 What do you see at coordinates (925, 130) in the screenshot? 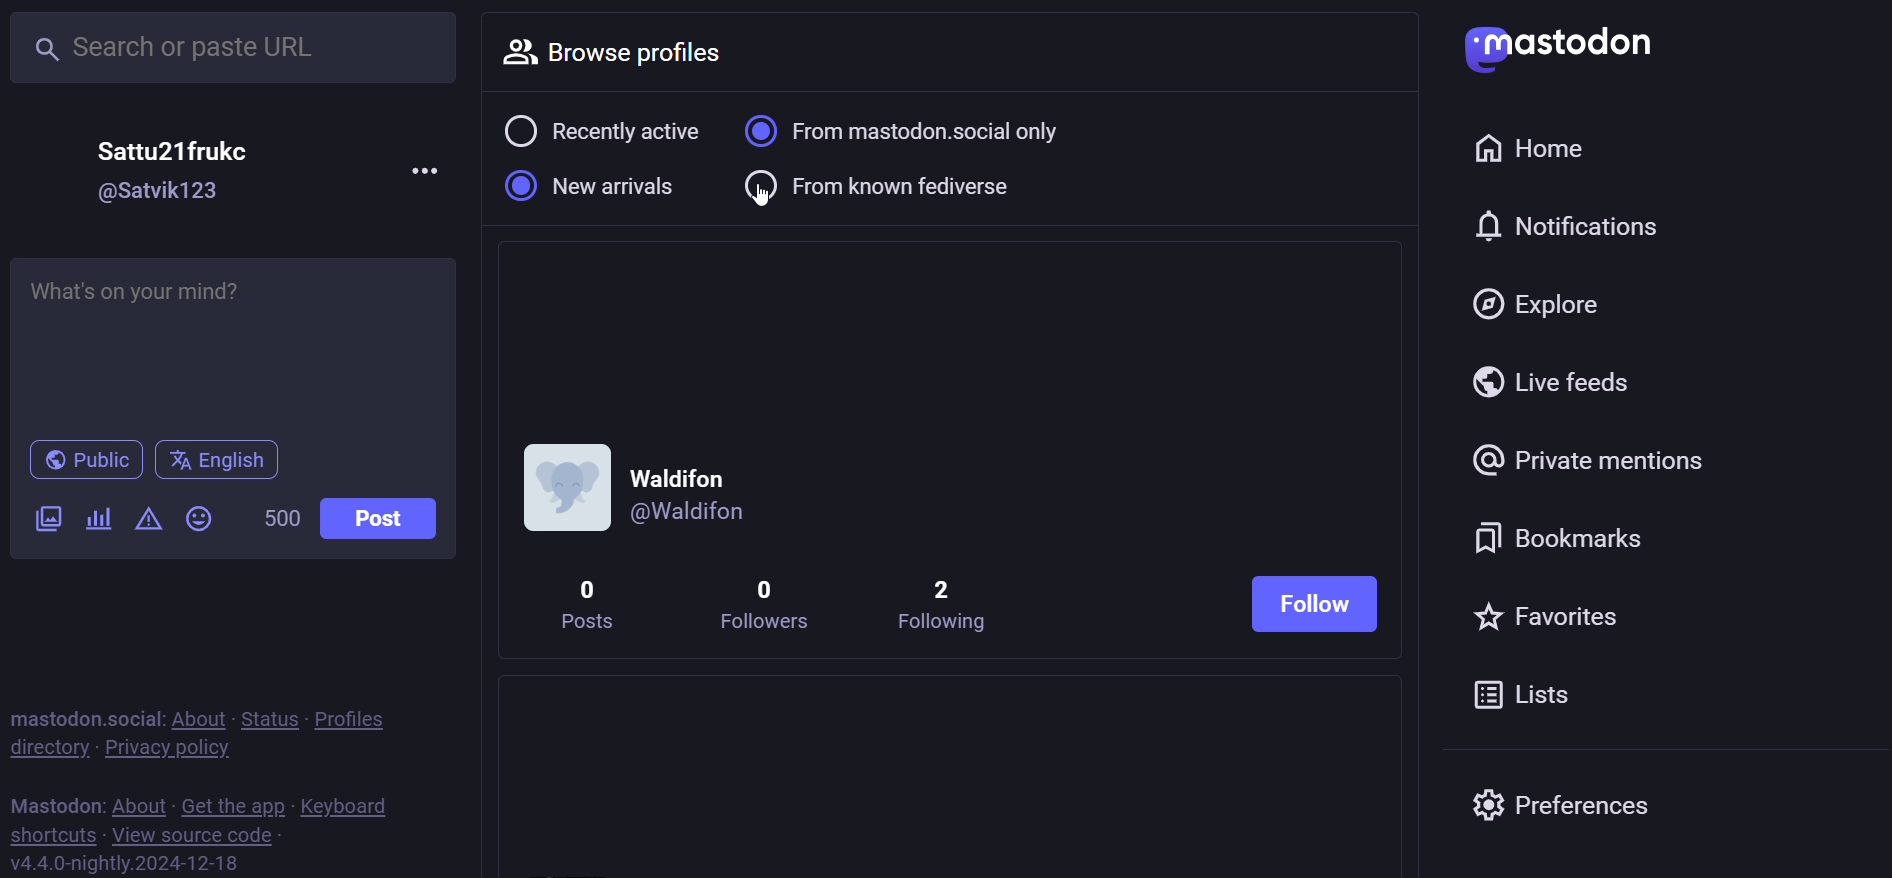
I see `from mastodon social only` at bounding box center [925, 130].